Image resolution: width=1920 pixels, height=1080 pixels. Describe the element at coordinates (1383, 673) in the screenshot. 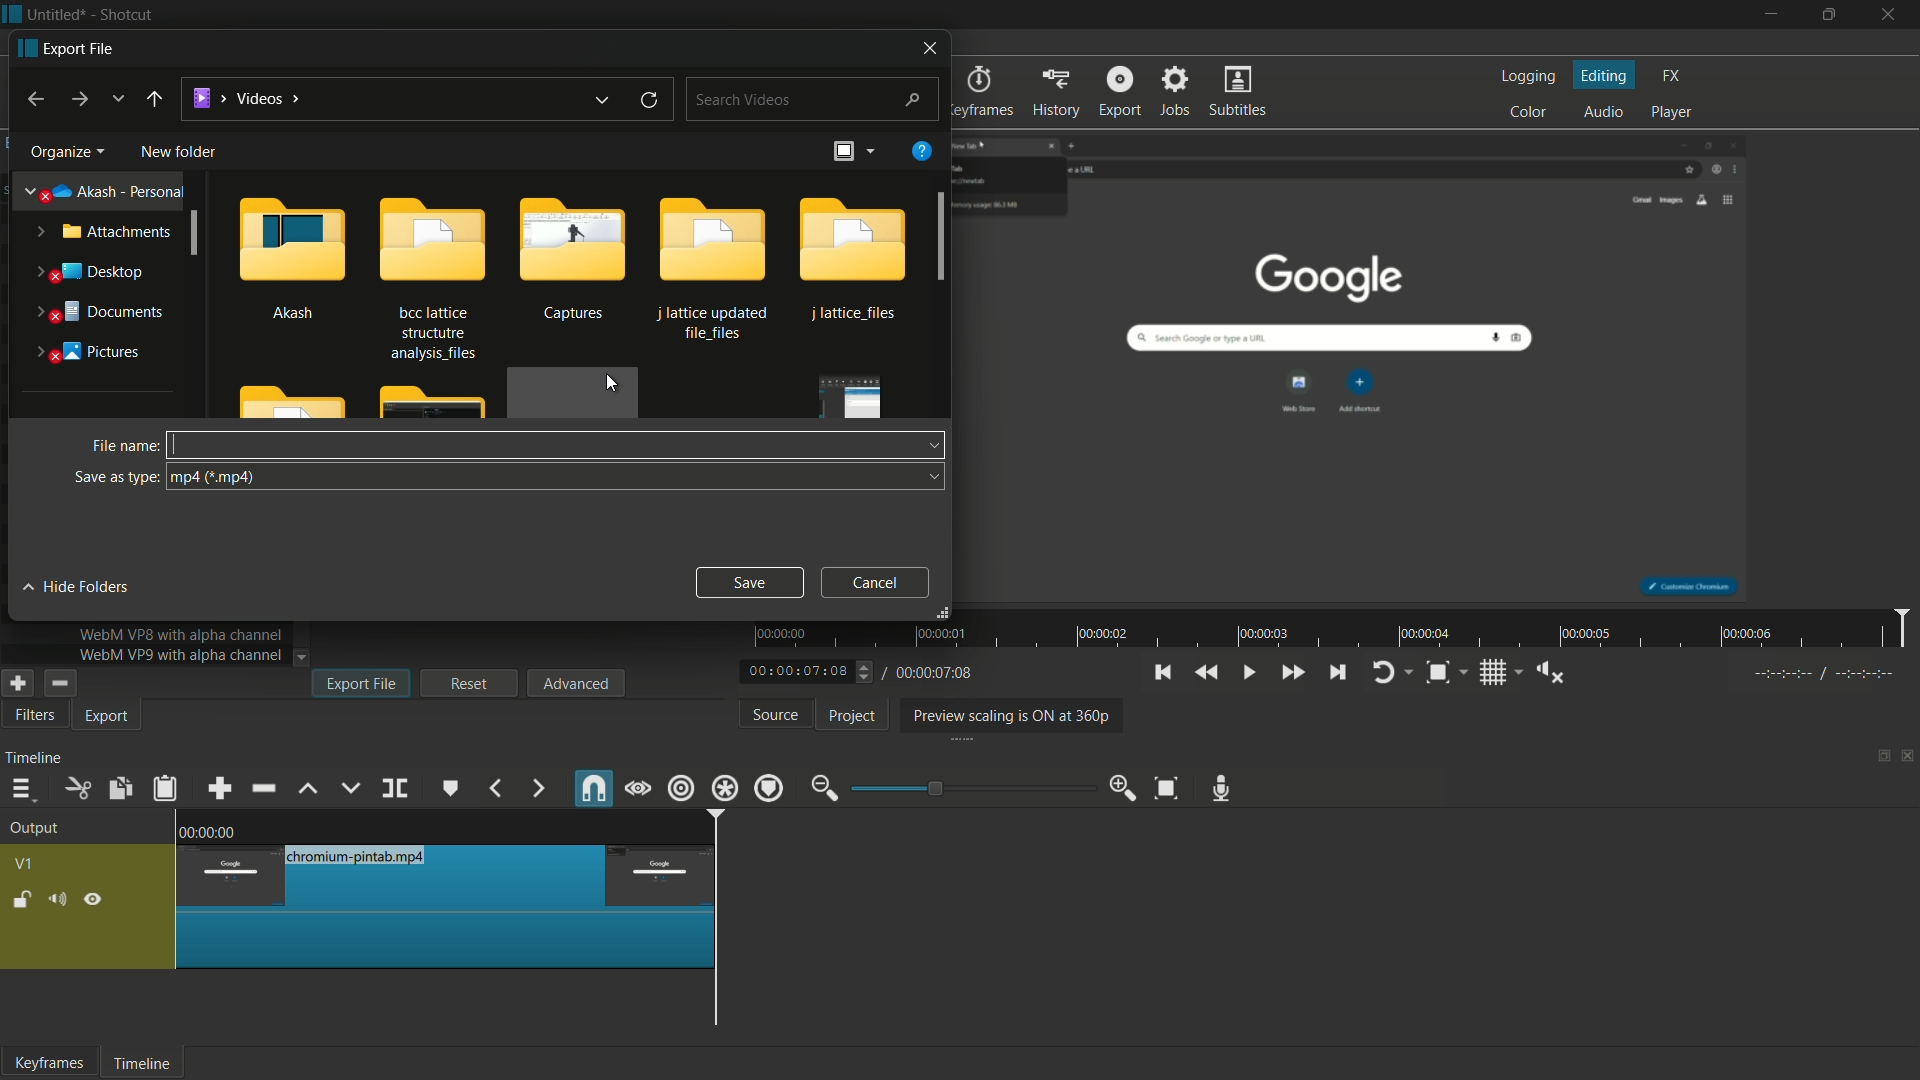

I see `toggle player looping` at that location.